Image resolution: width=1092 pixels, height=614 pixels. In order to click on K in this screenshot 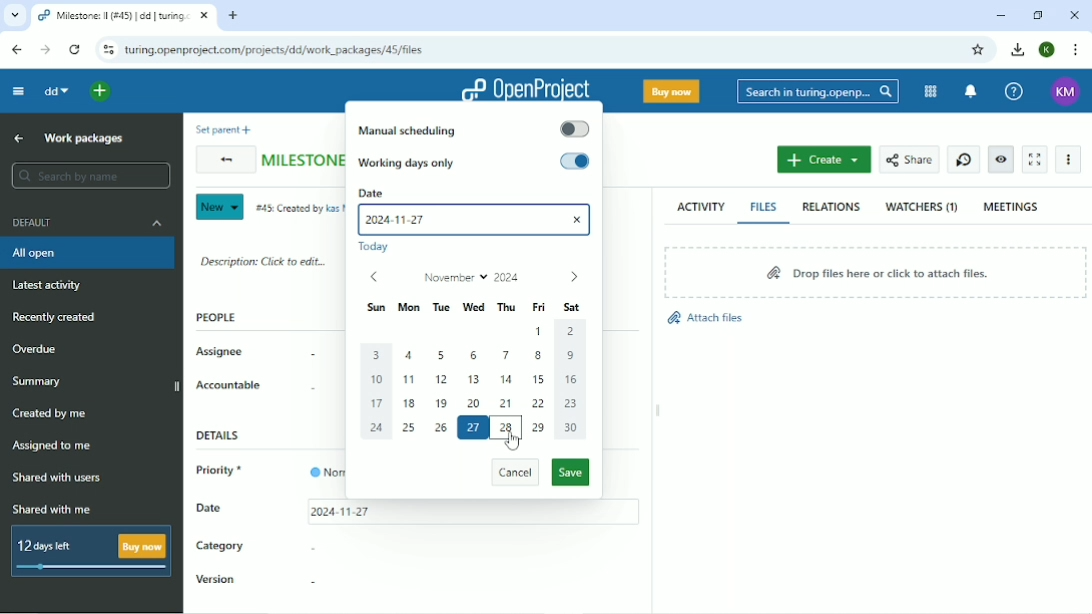, I will do `click(1048, 50)`.